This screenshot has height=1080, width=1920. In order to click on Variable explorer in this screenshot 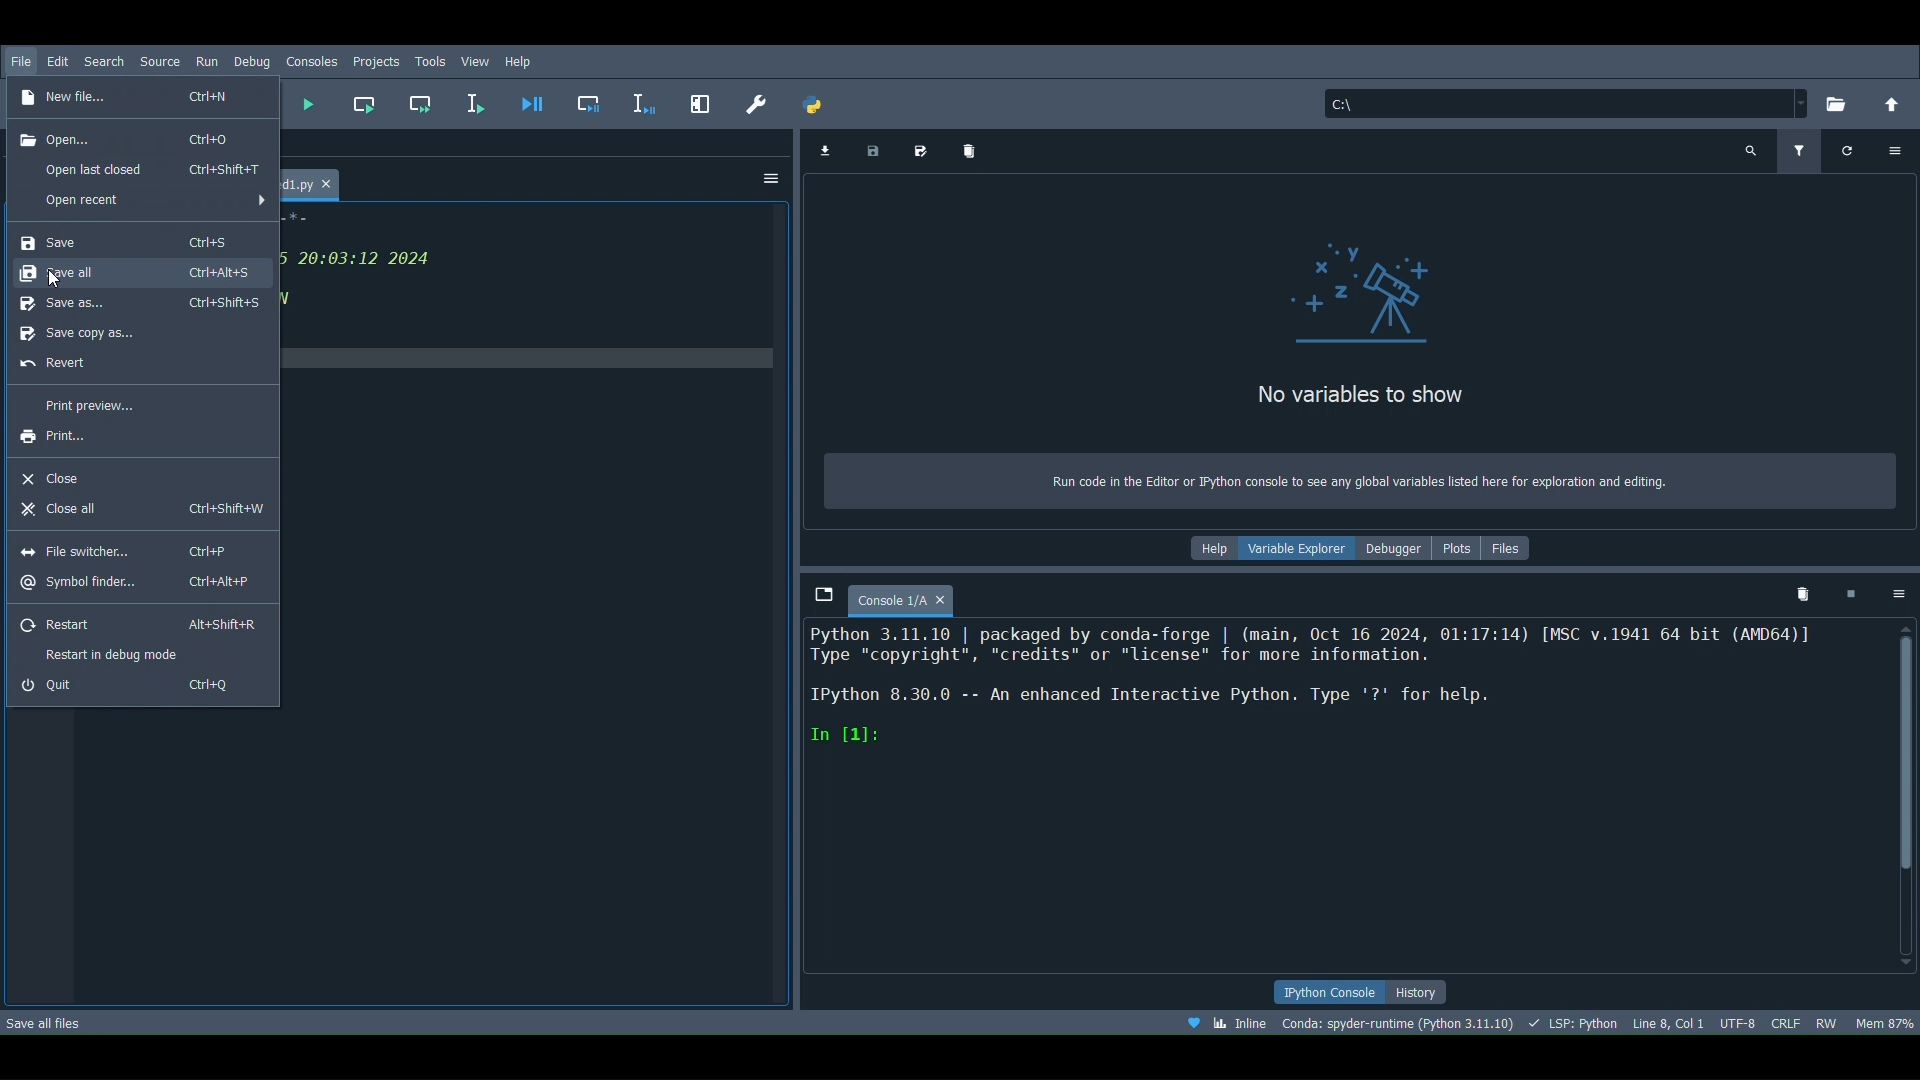, I will do `click(1301, 545)`.